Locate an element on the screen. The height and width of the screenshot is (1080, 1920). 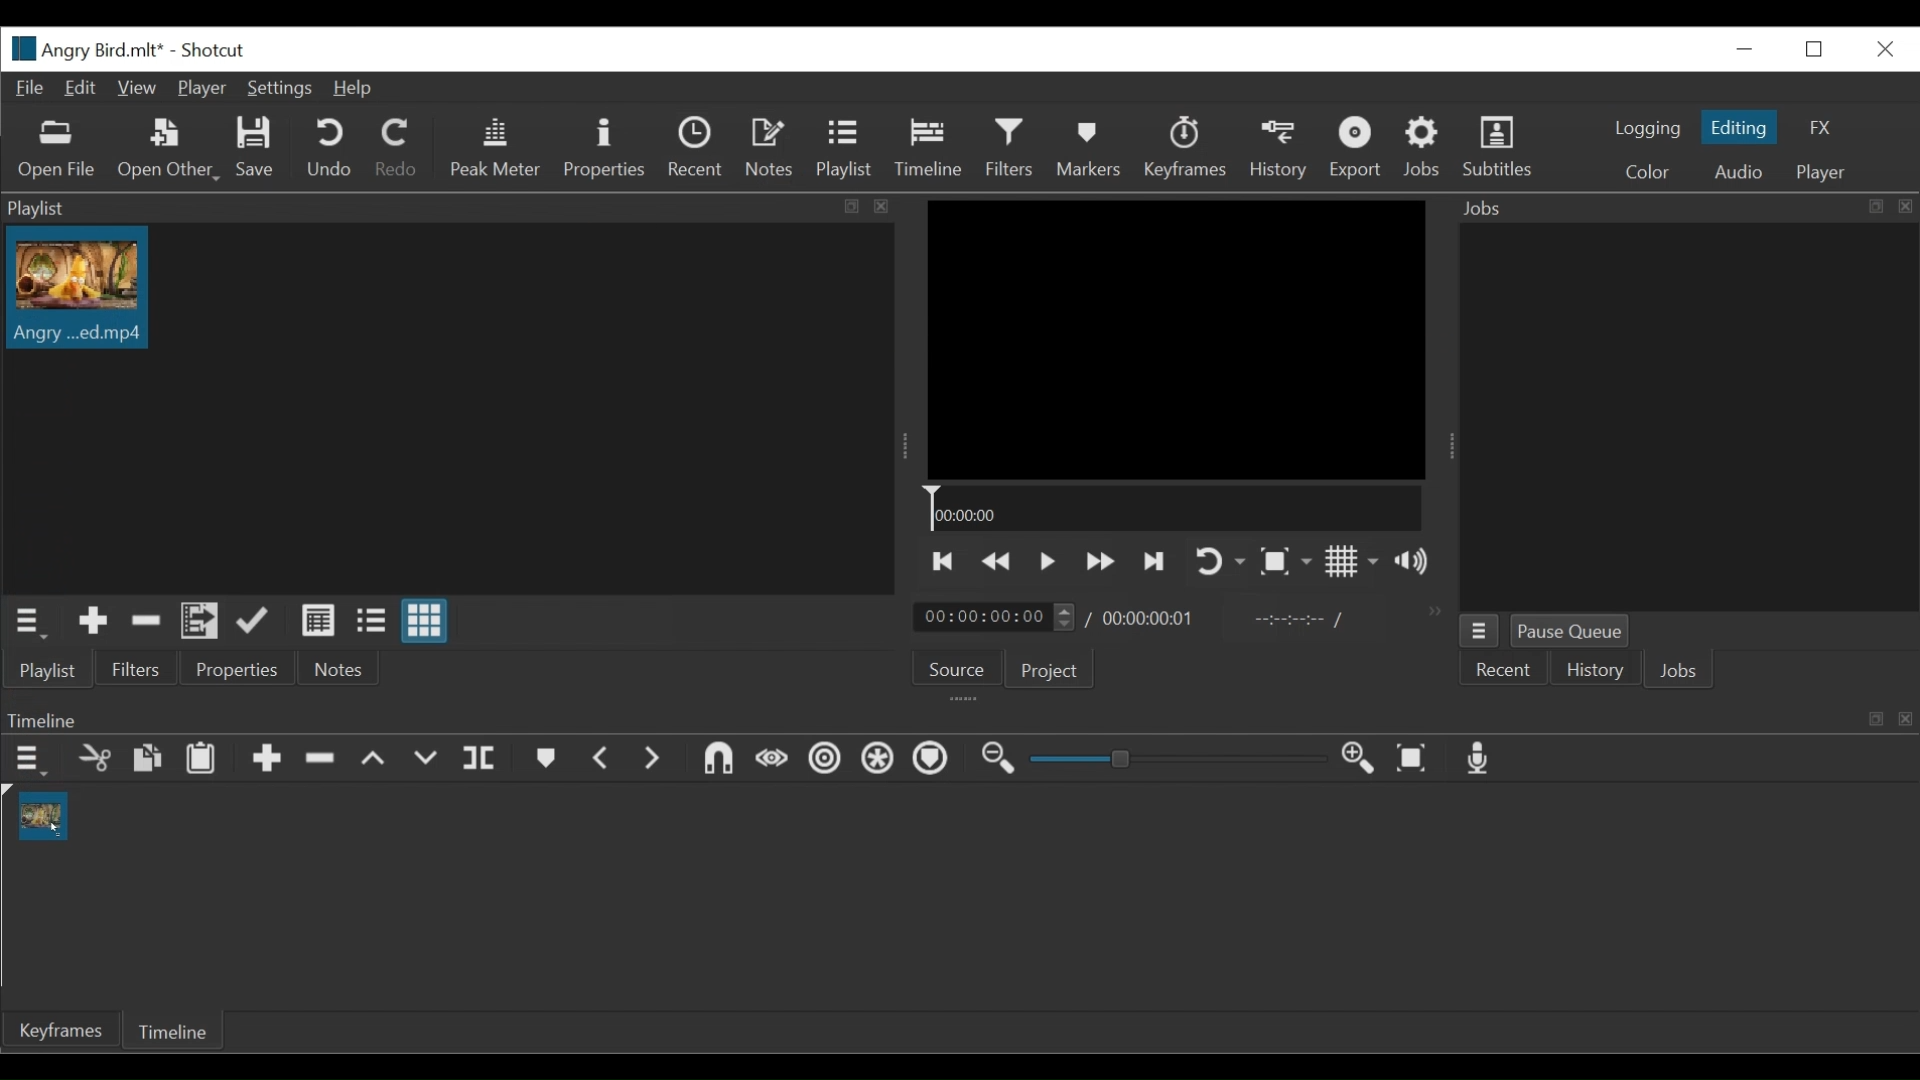
Total duration is located at coordinates (1147, 621).